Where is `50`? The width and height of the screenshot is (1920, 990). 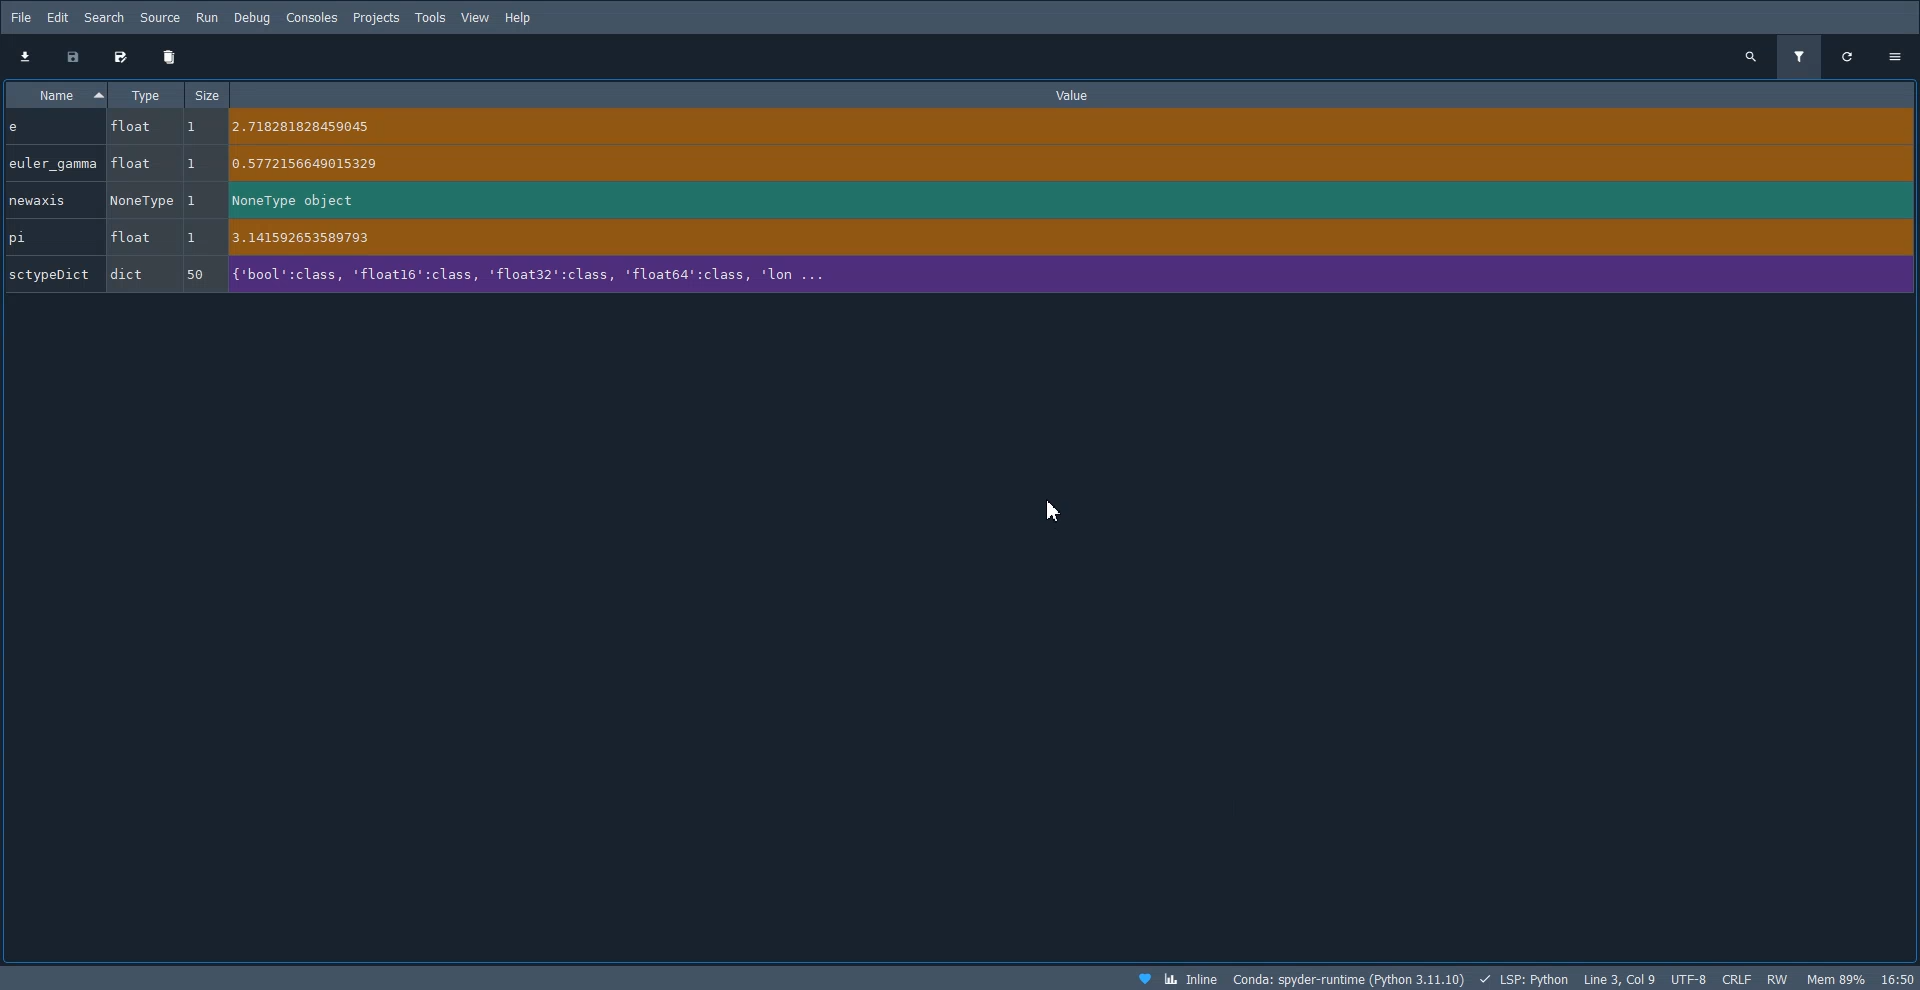 50 is located at coordinates (193, 274).